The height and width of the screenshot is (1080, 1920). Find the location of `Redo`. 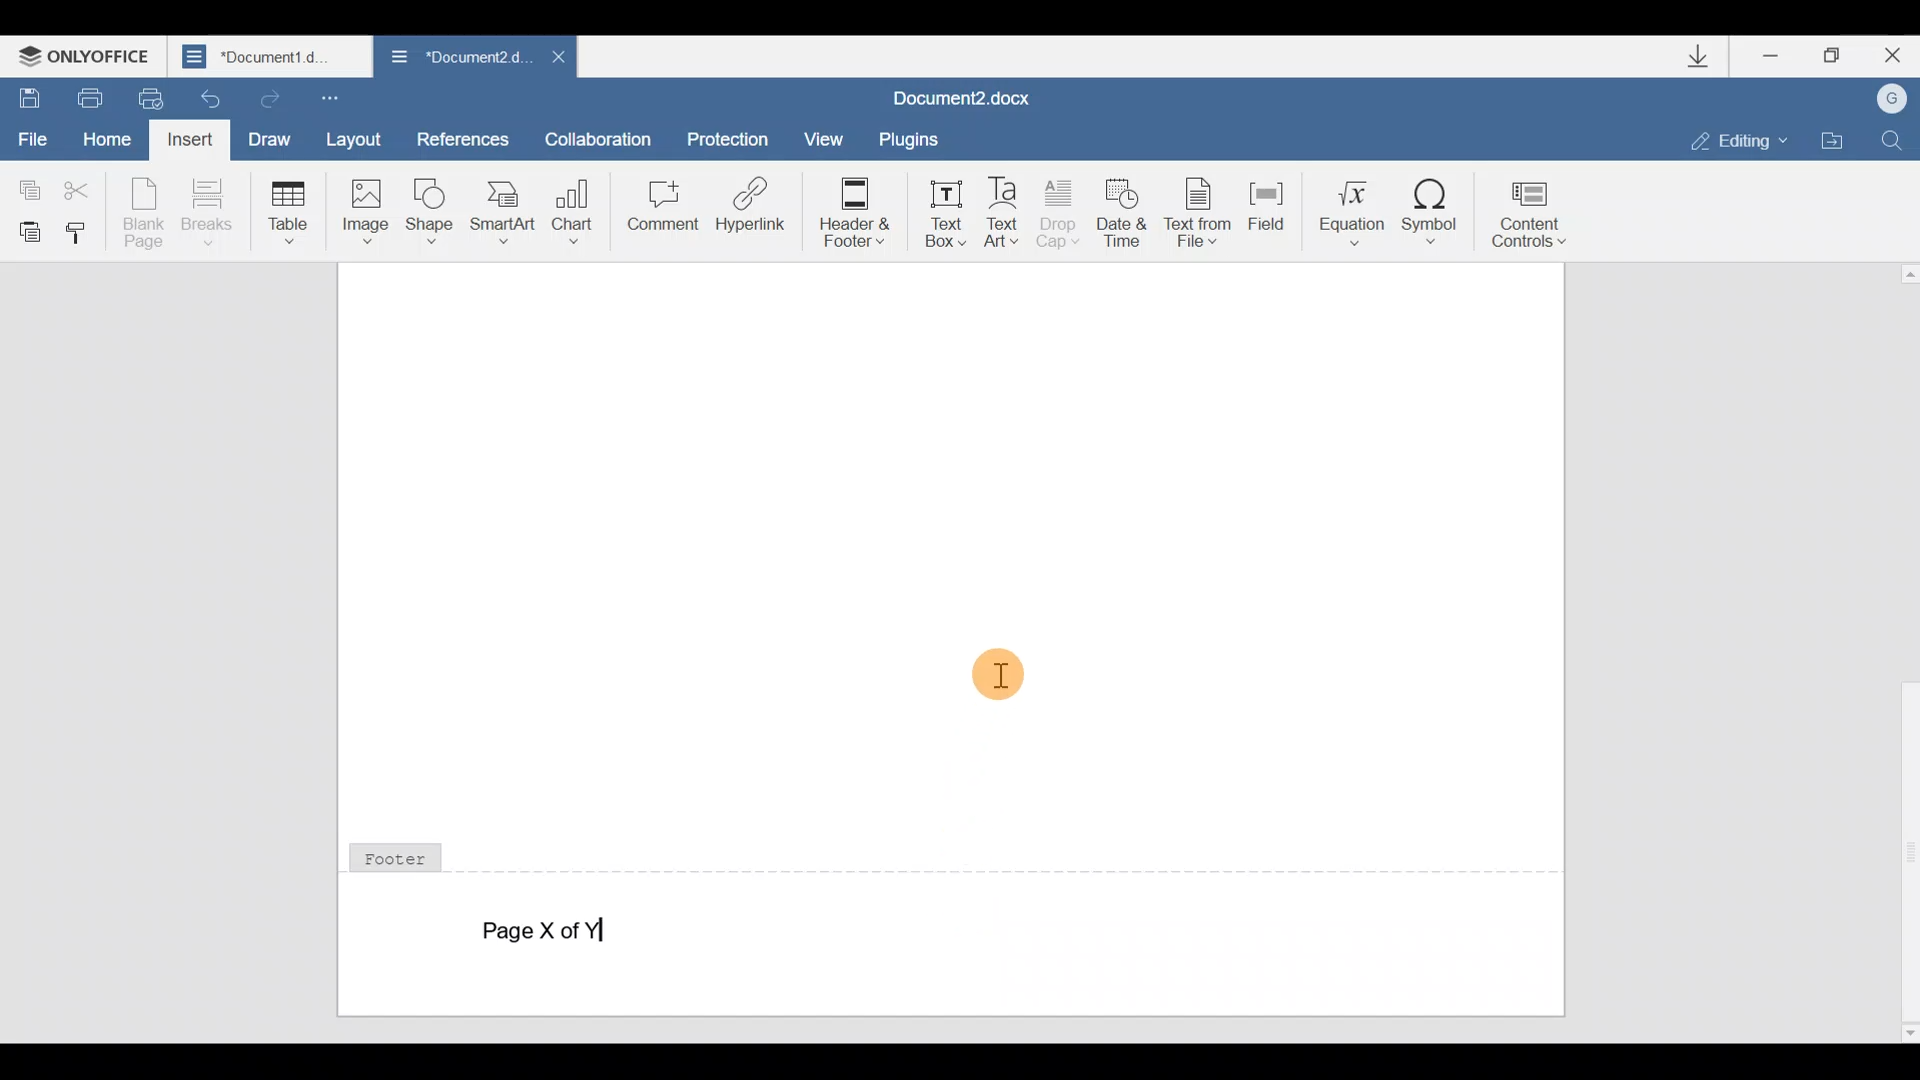

Redo is located at coordinates (272, 101).